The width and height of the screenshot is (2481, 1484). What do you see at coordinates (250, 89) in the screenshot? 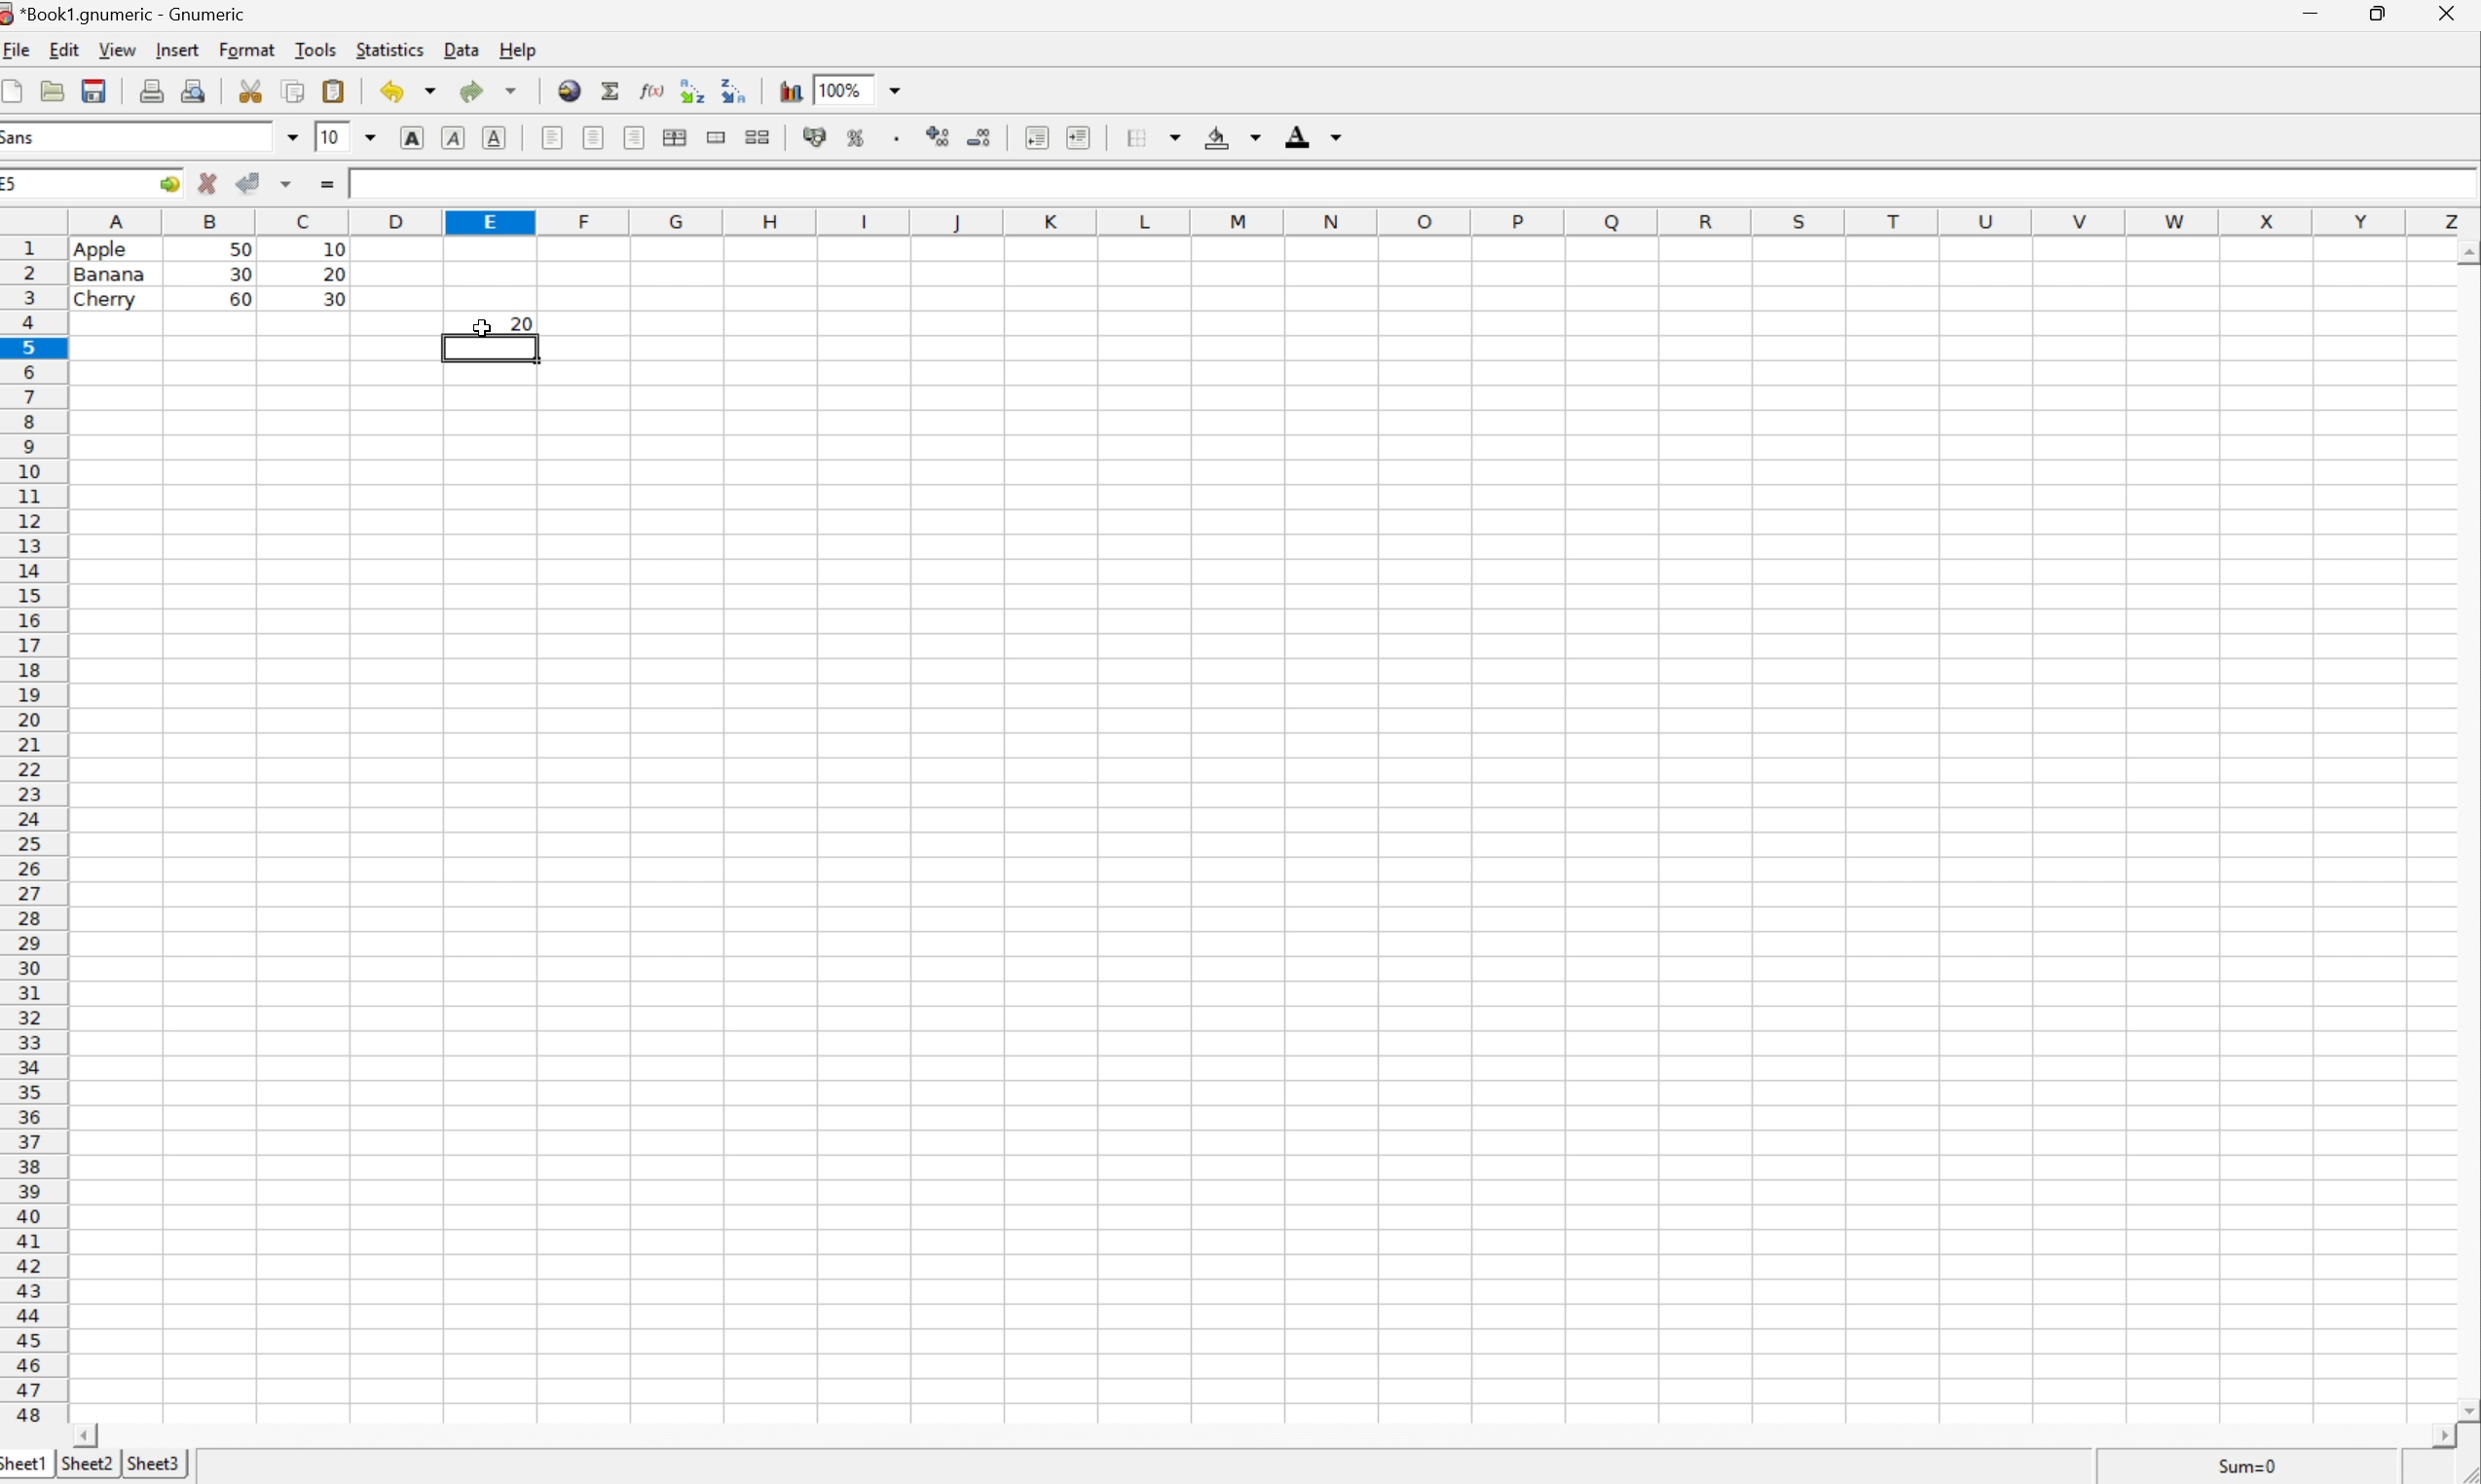
I see `cut` at bounding box center [250, 89].